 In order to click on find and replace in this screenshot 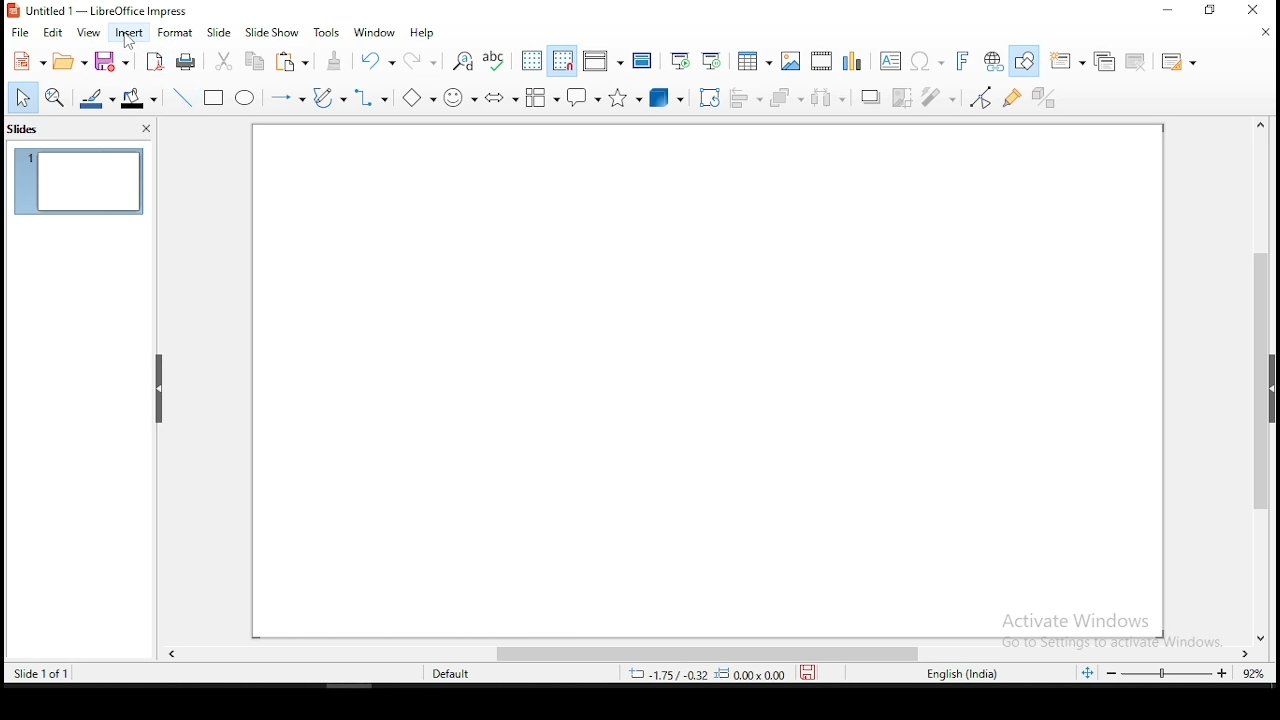, I will do `click(462, 60)`.